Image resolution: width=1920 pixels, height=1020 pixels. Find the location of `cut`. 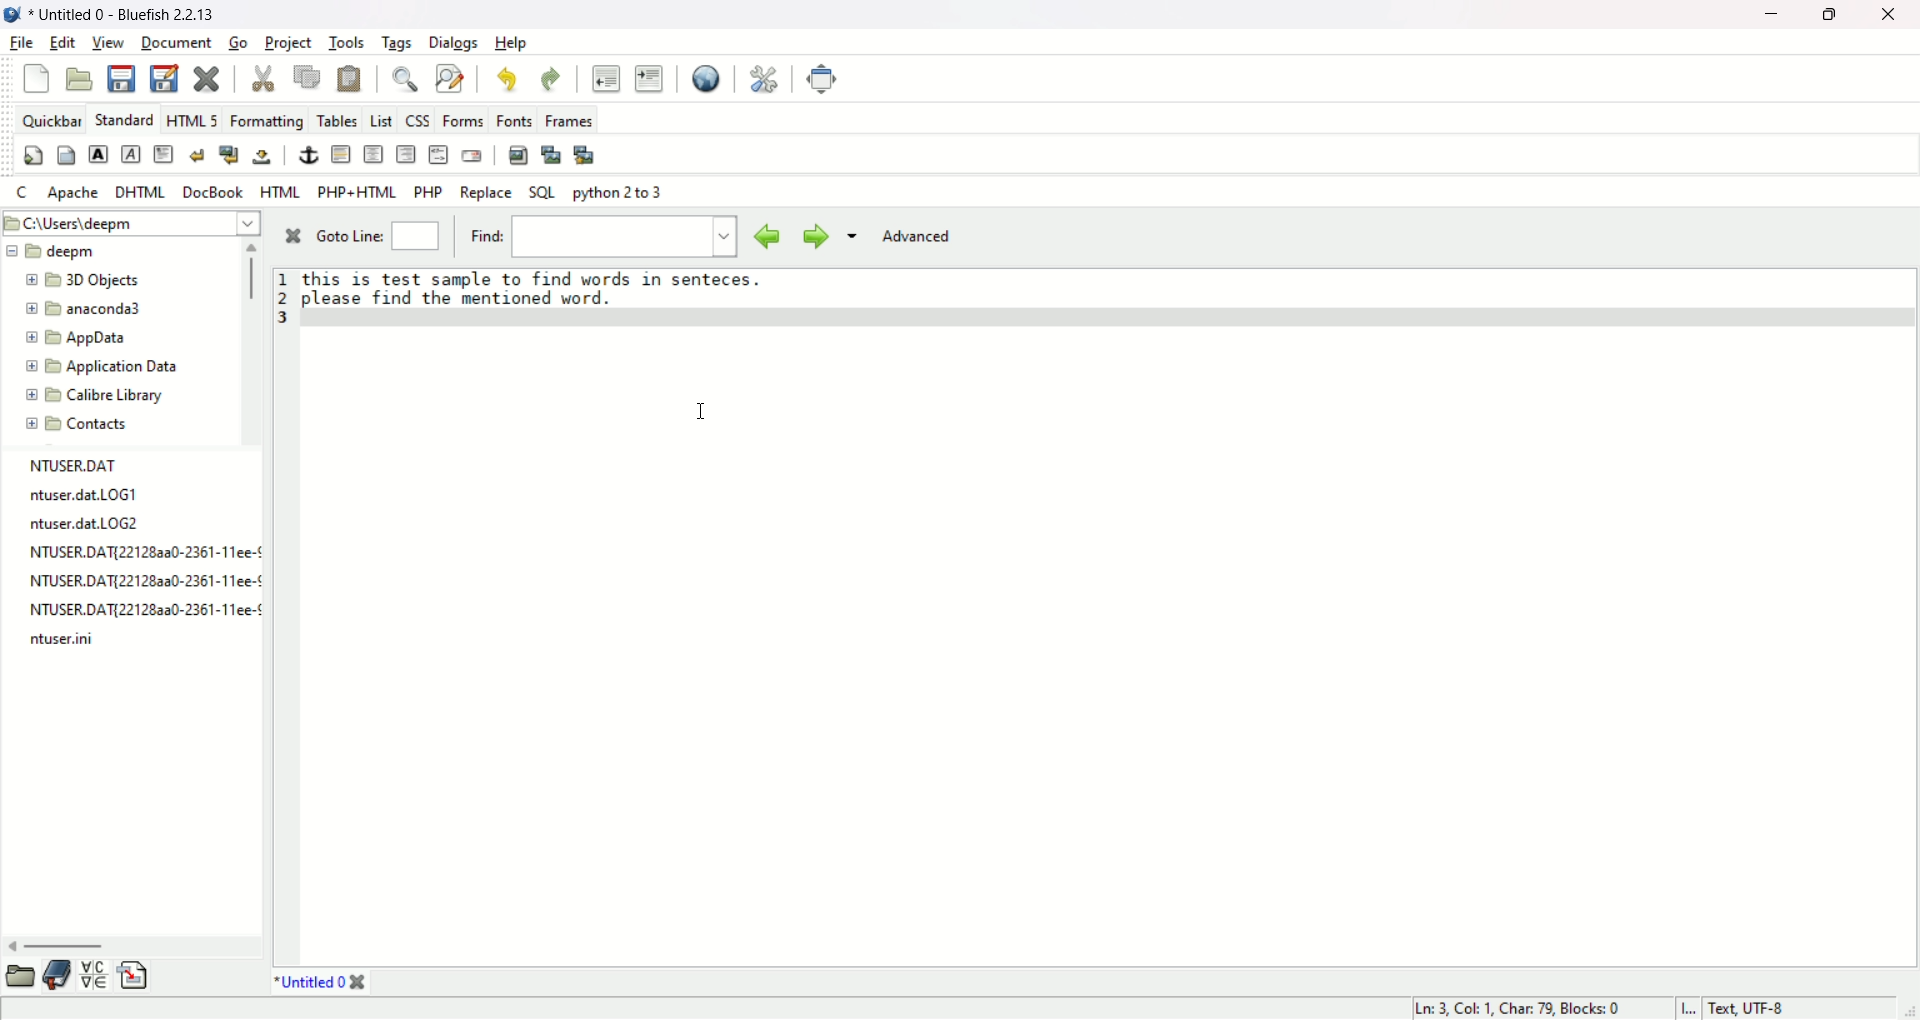

cut is located at coordinates (263, 78).